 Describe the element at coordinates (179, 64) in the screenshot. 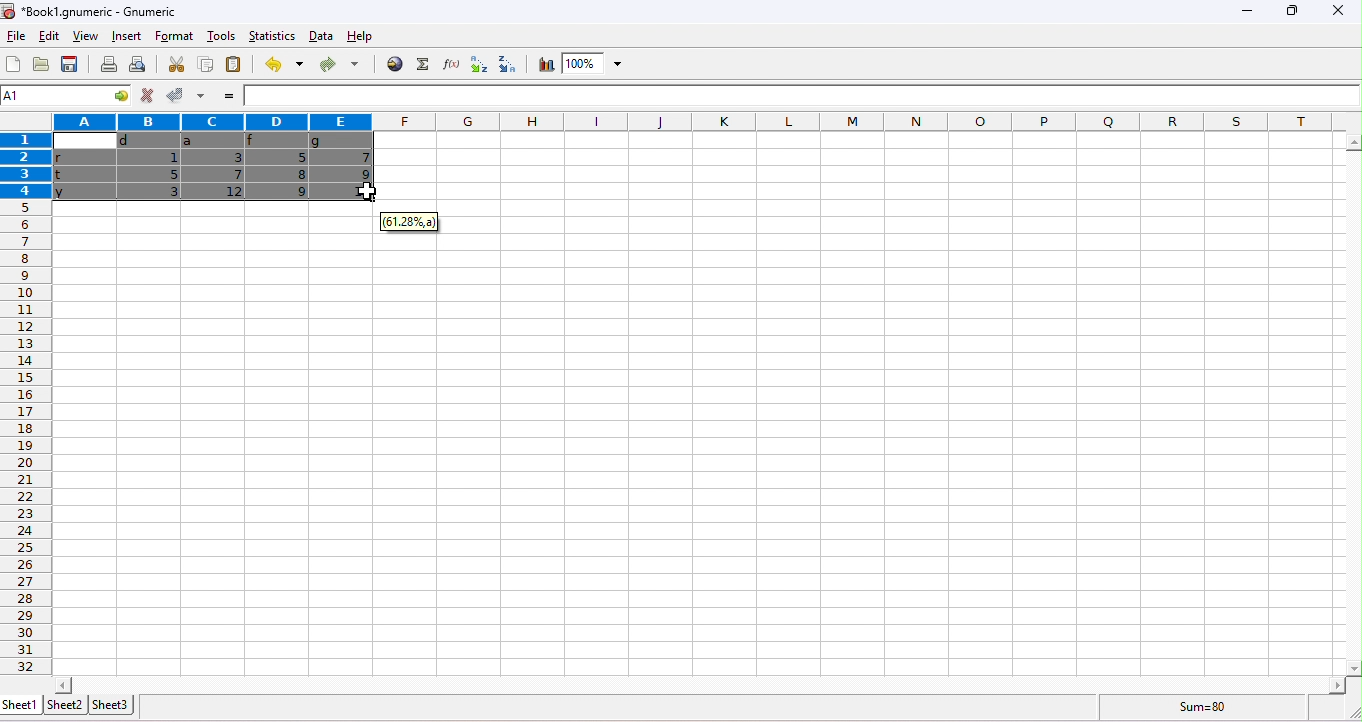

I see `cut` at that location.